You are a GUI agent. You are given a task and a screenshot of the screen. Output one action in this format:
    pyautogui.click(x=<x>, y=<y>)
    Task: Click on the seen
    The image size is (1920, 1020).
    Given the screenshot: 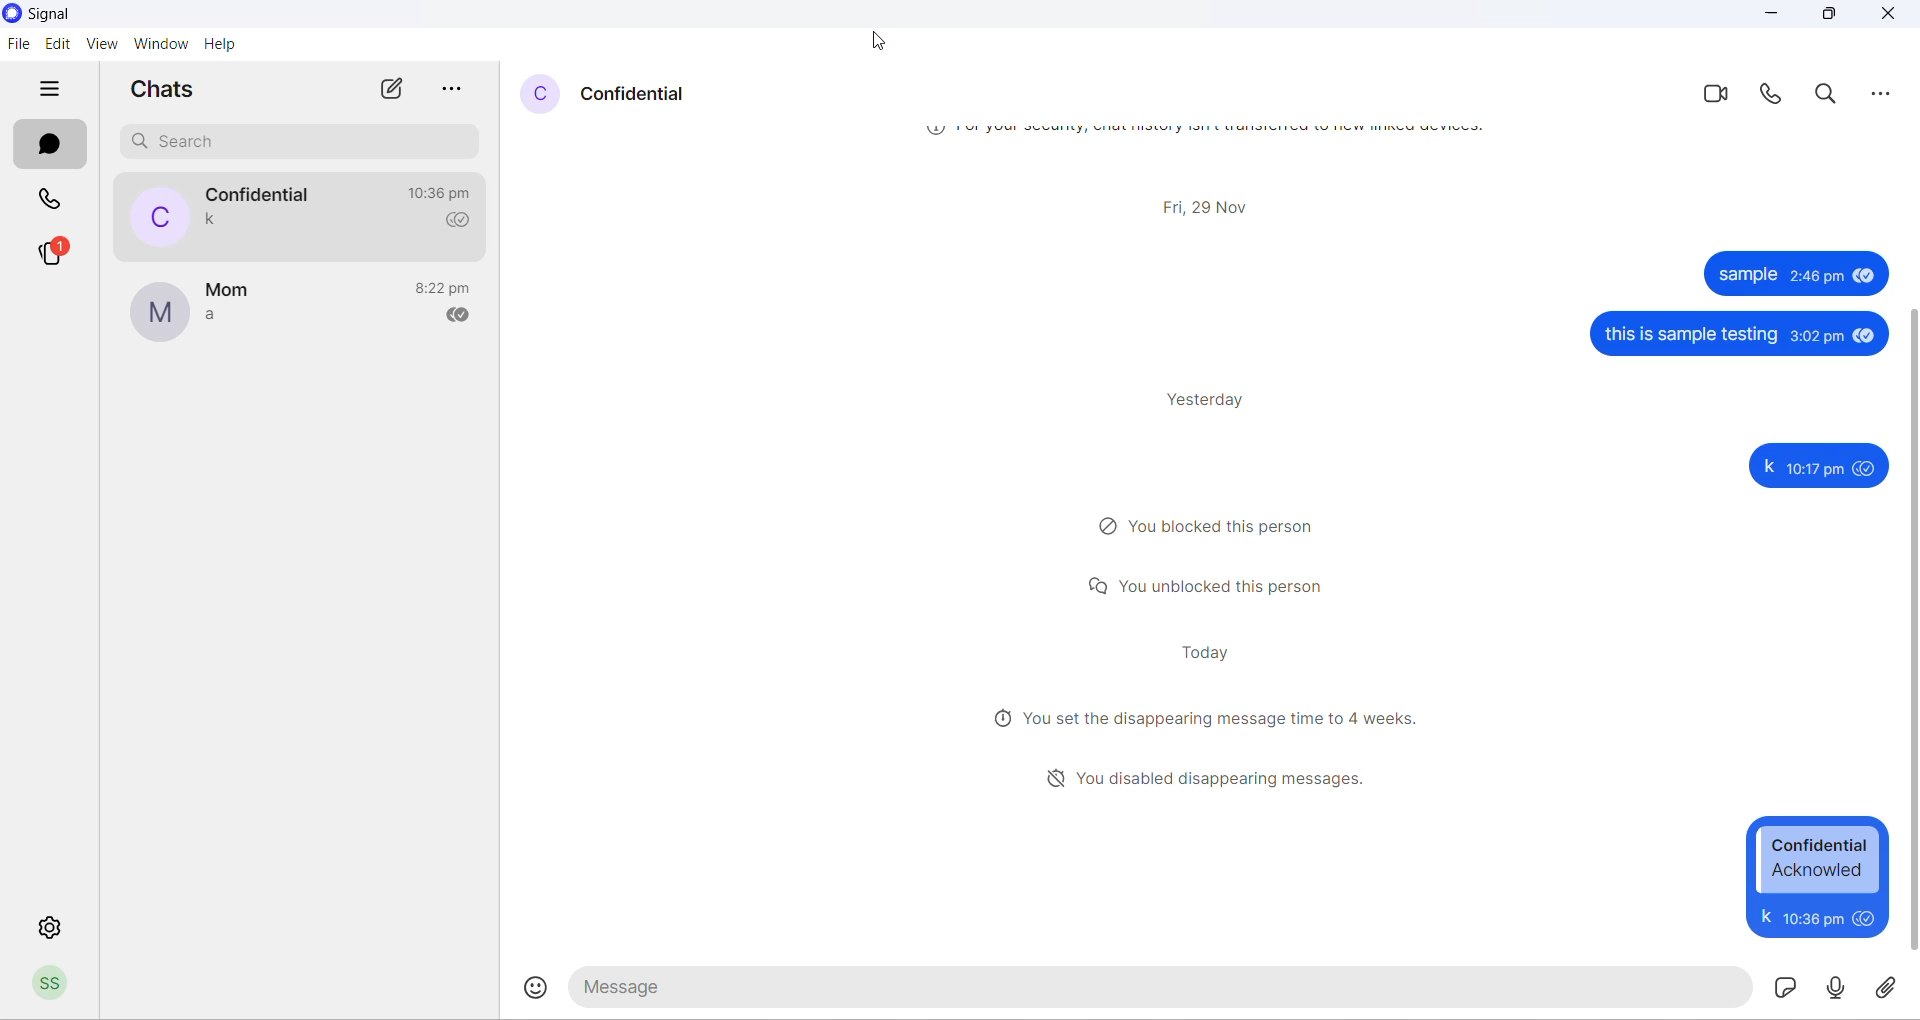 What is the action you would take?
    pyautogui.click(x=1864, y=917)
    